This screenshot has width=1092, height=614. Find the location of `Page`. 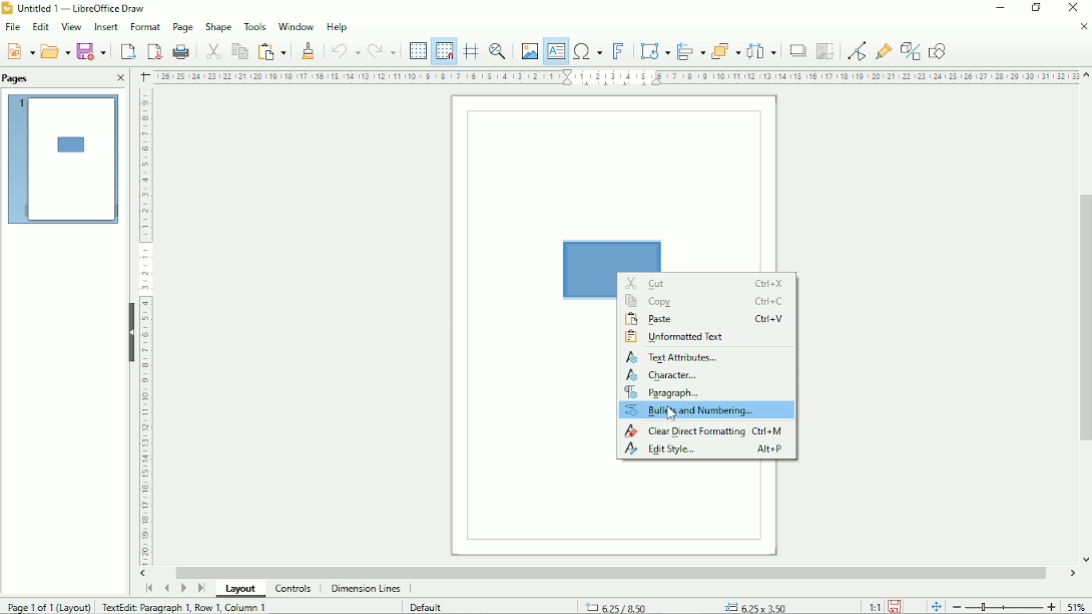

Page is located at coordinates (183, 27).